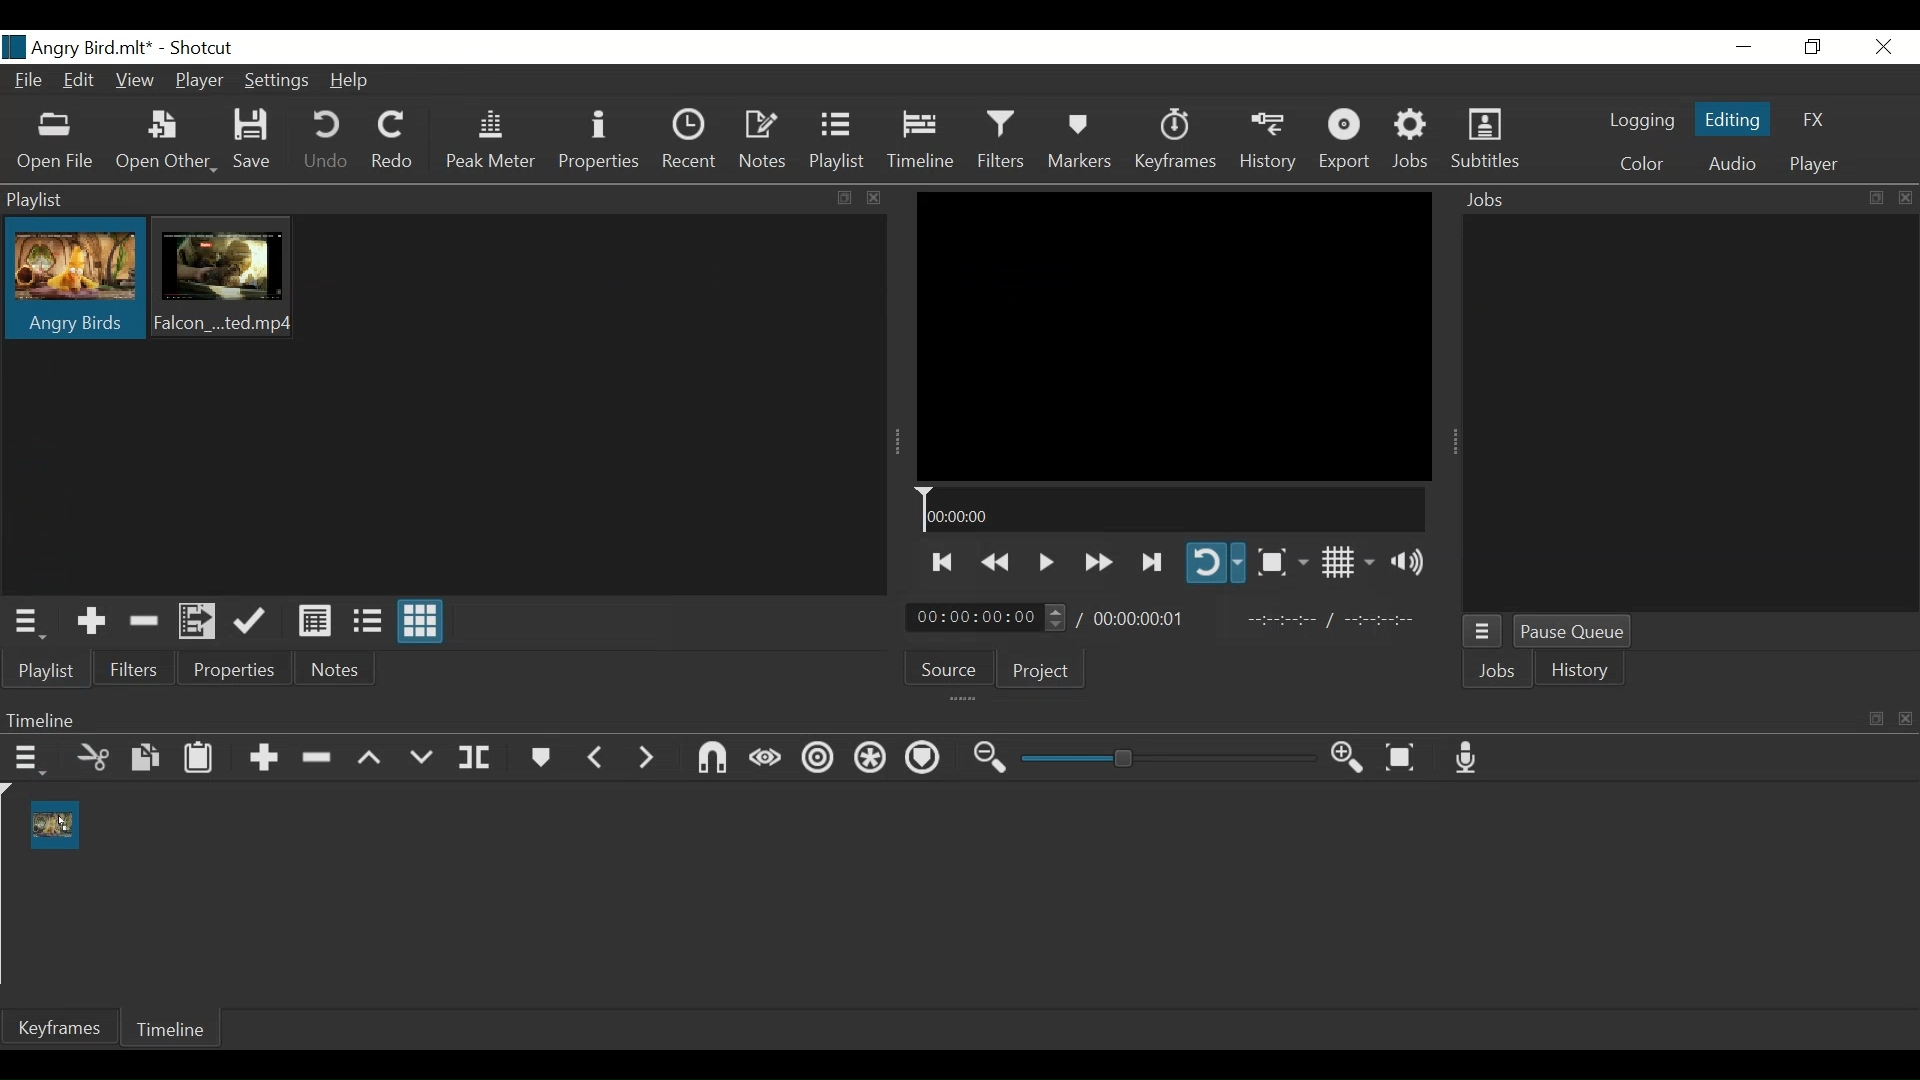  Describe the element at coordinates (817, 758) in the screenshot. I see `Ripple` at that location.